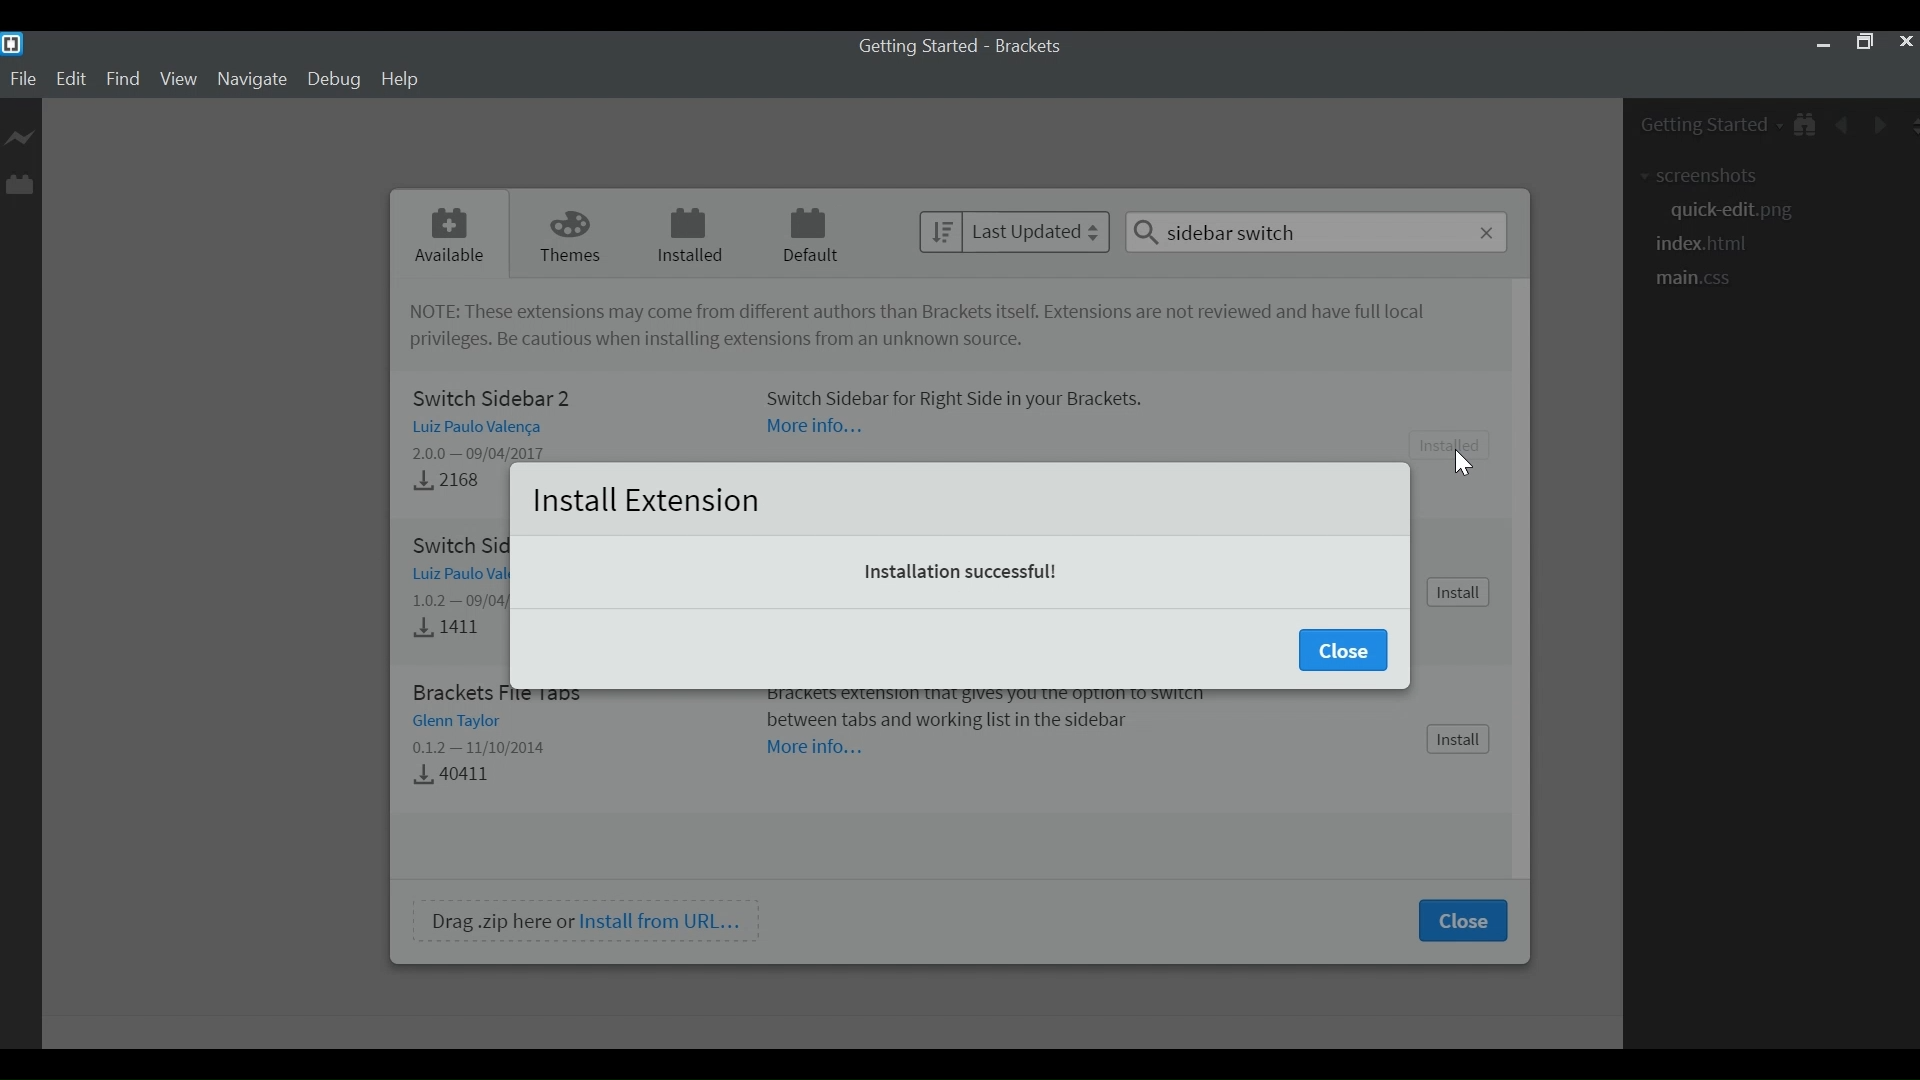 The width and height of the screenshot is (1920, 1080). I want to click on Version - Released Date, so click(490, 453).